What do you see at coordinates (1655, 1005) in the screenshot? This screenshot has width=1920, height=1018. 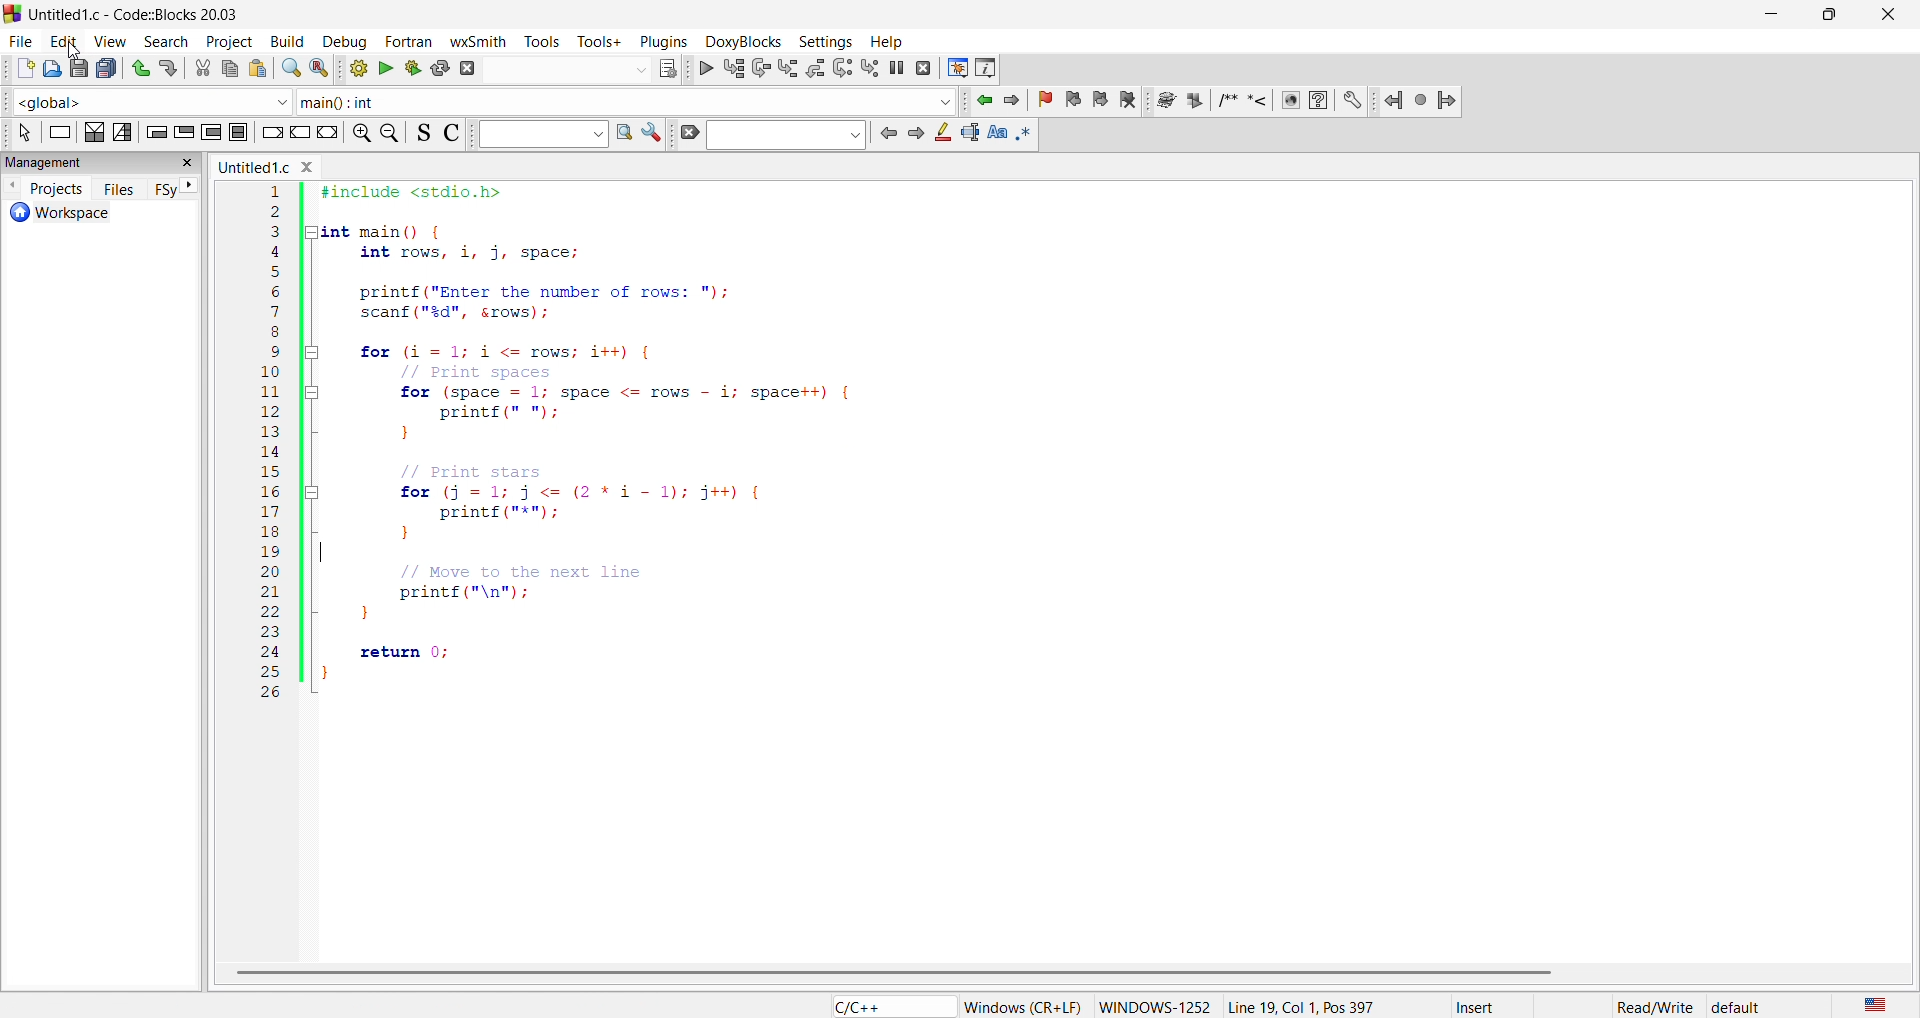 I see `Read/Write` at bounding box center [1655, 1005].